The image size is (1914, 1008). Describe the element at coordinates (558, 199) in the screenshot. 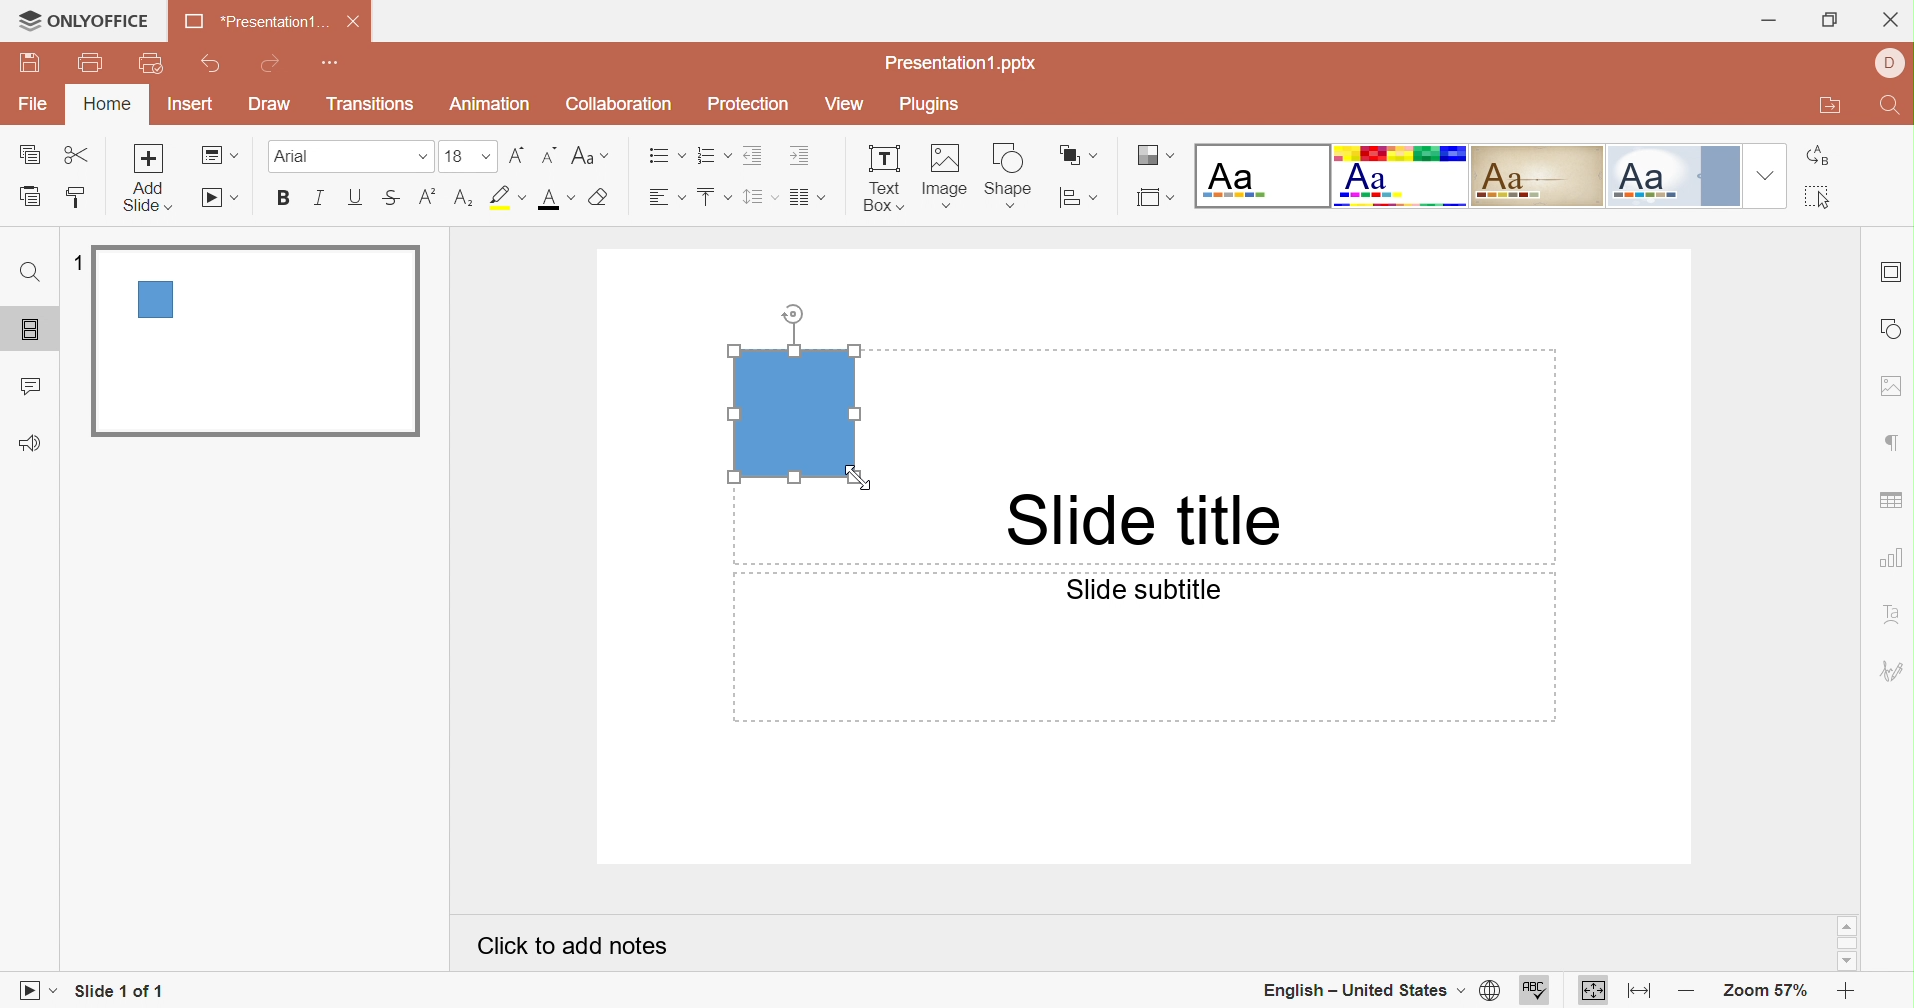

I see `Font color` at that location.